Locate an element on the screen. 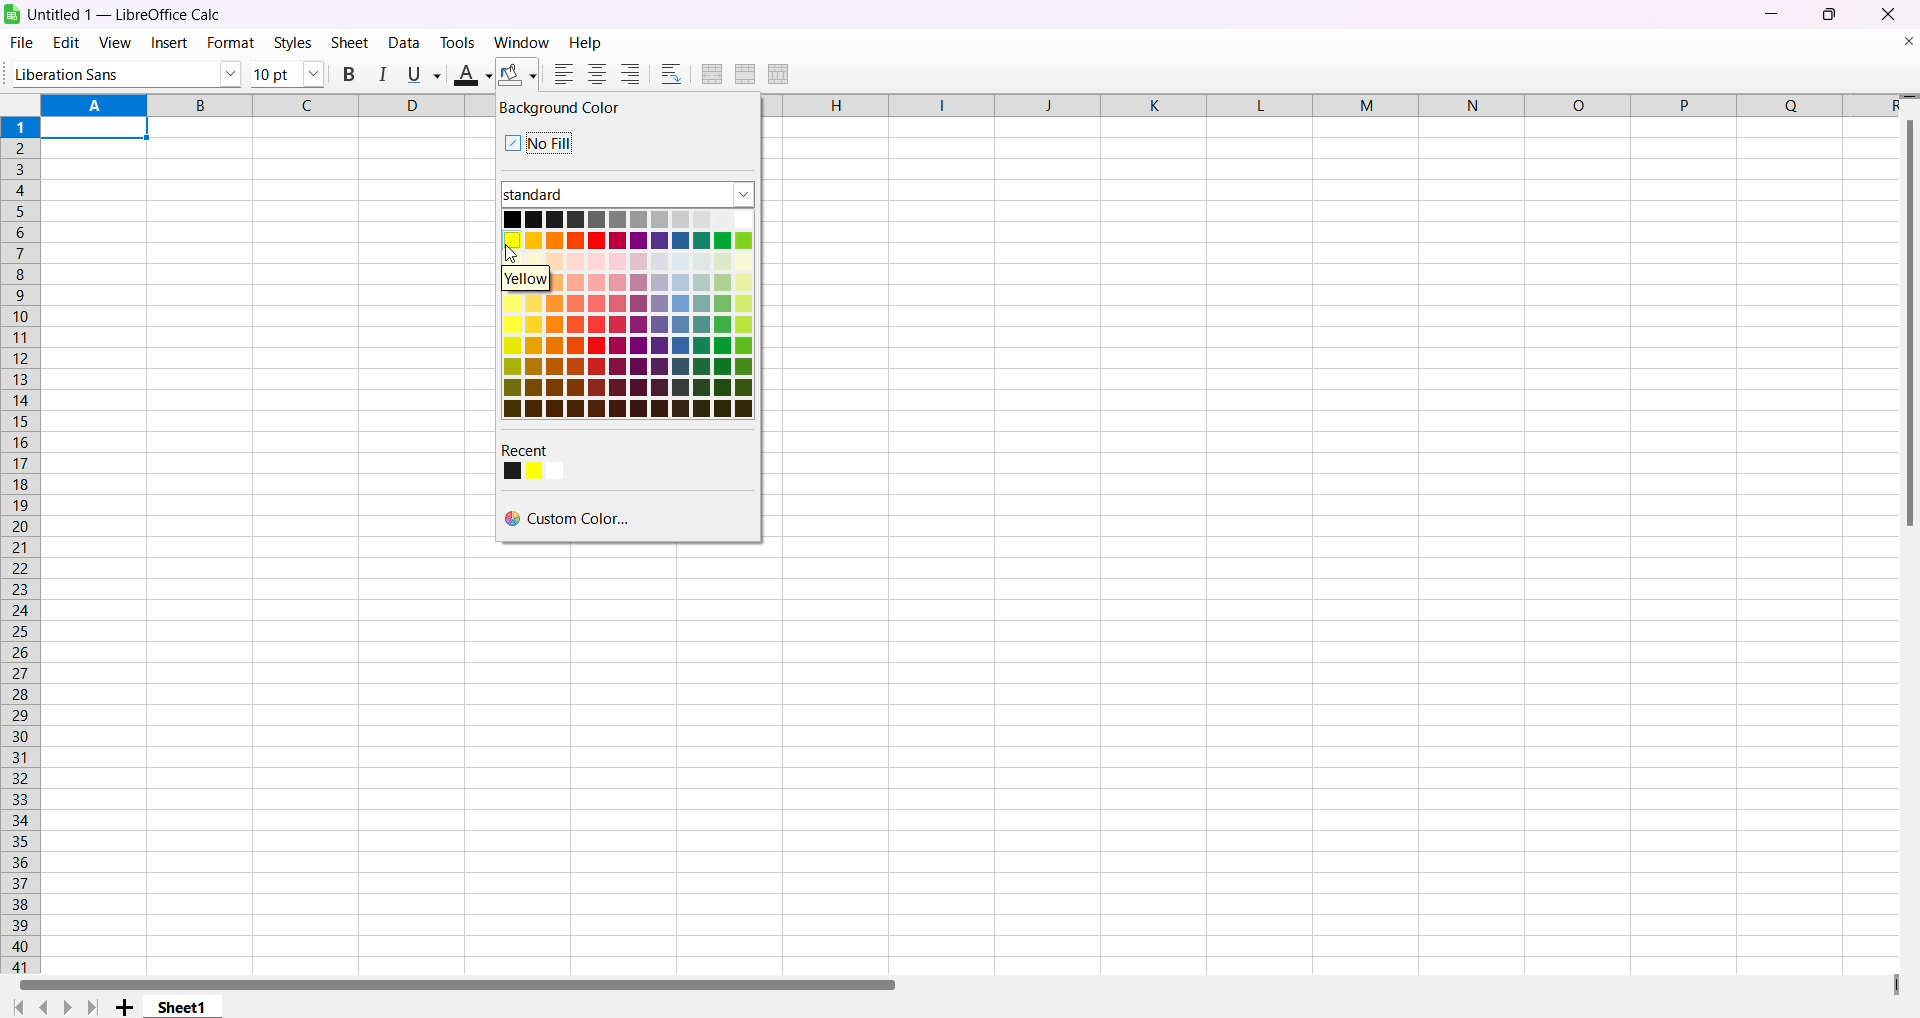  recent color is located at coordinates (546, 460).